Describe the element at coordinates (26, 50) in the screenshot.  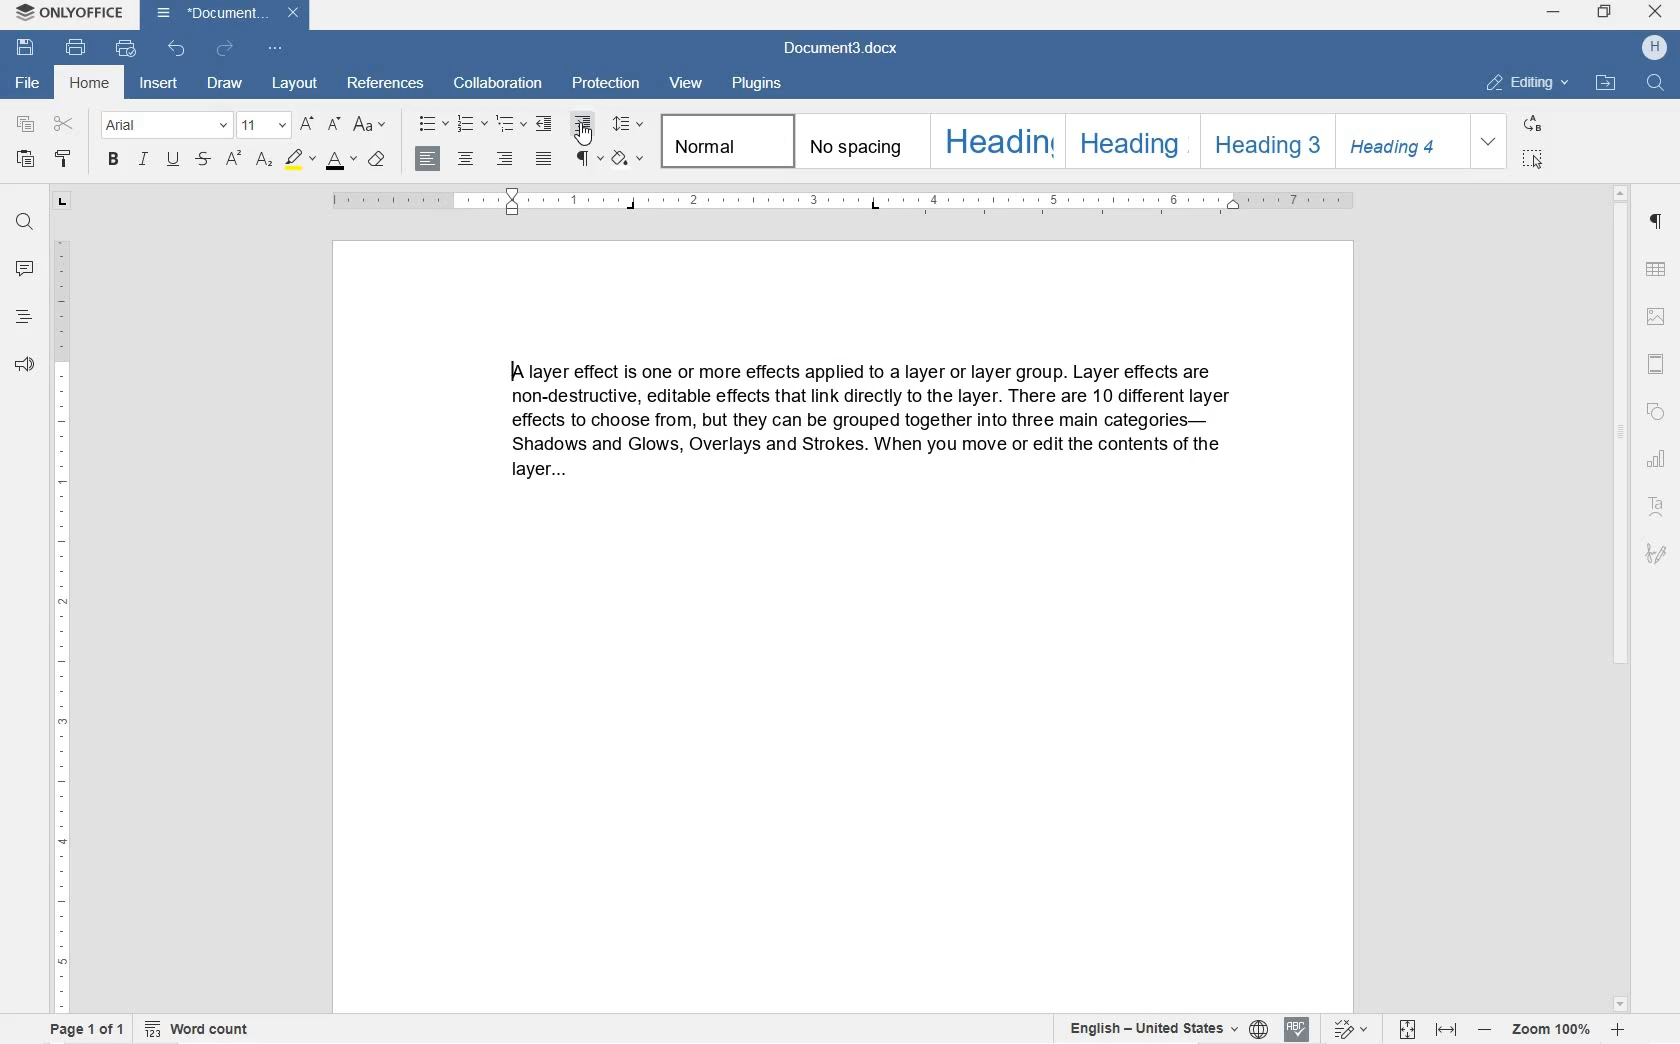
I see `SAVE` at that location.